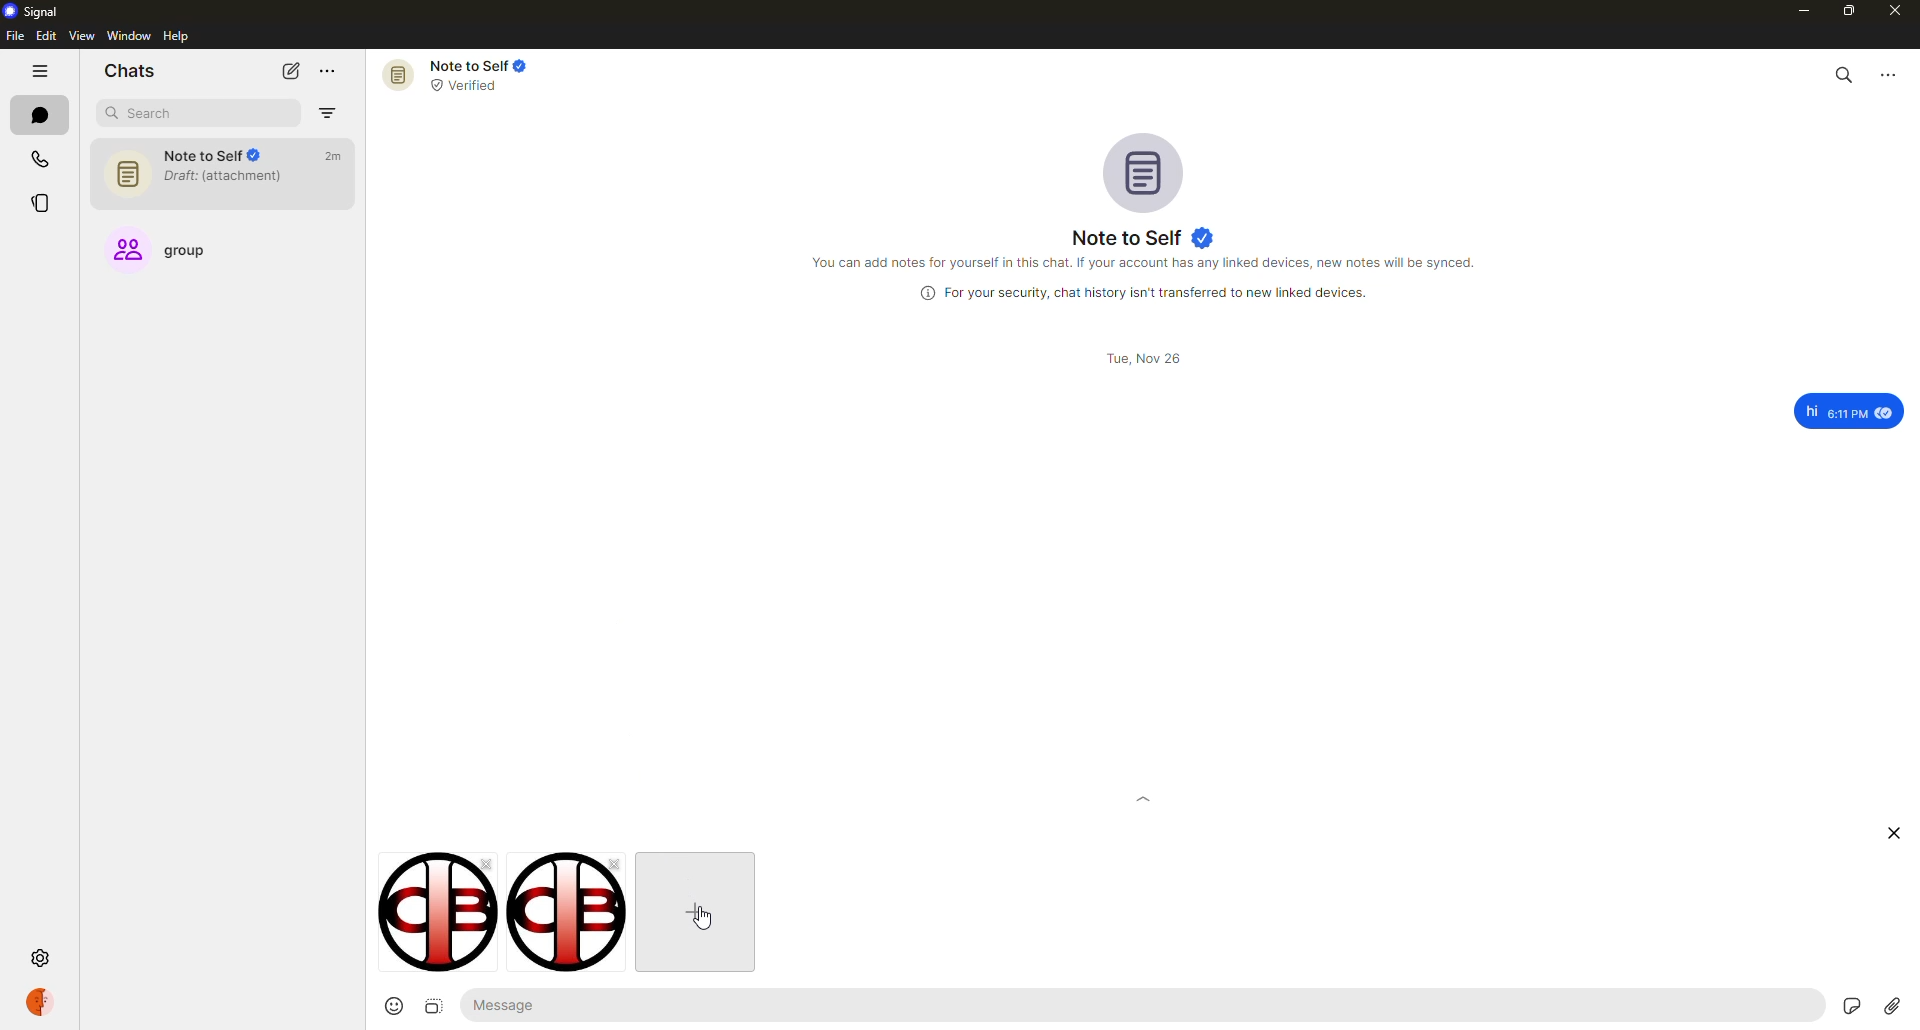 The image size is (1920, 1030). Describe the element at coordinates (38, 202) in the screenshot. I see `stories` at that location.